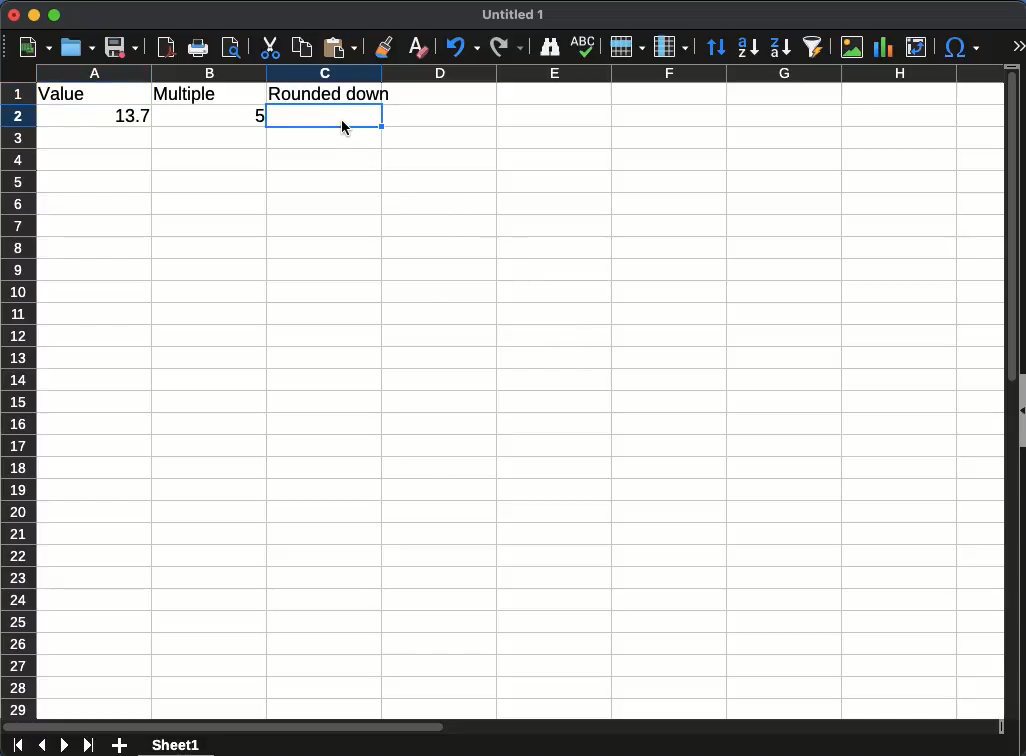  What do you see at coordinates (883, 47) in the screenshot?
I see `chart` at bounding box center [883, 47].